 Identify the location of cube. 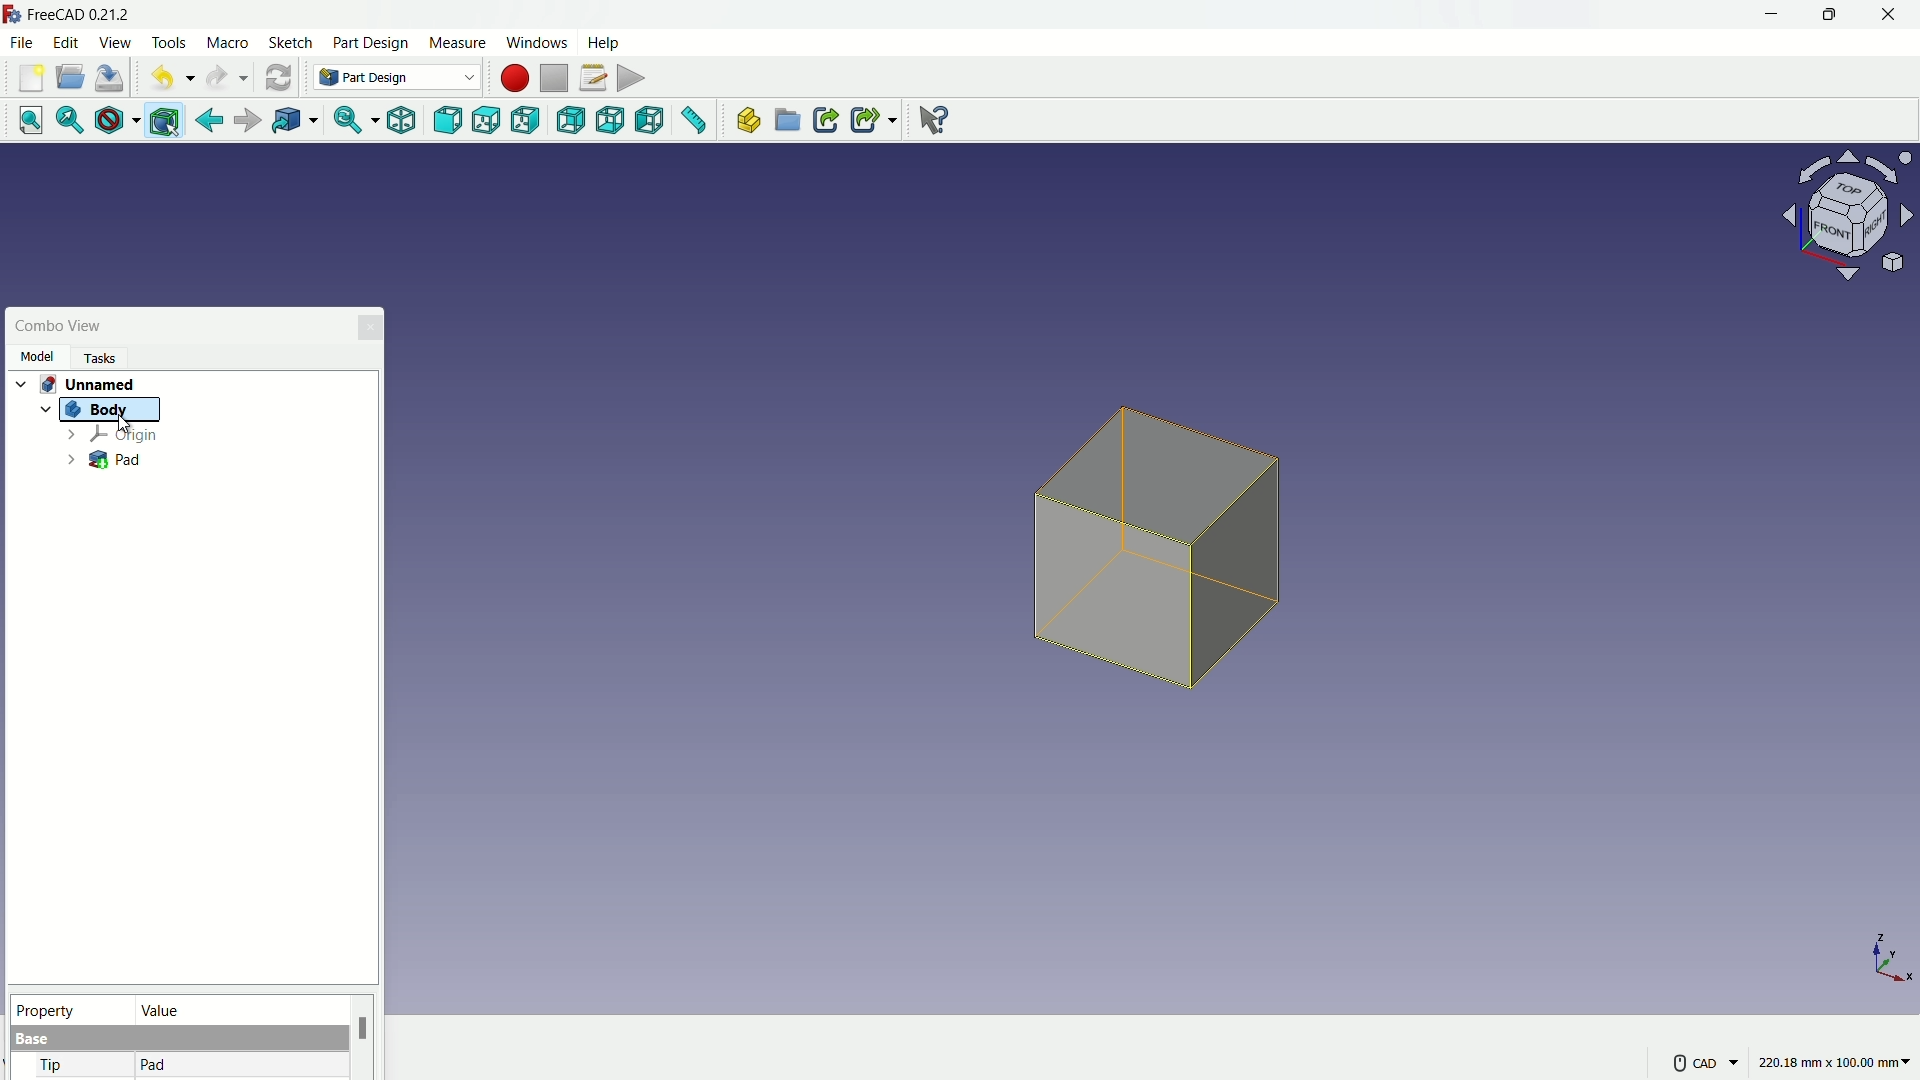
(1163, 558).